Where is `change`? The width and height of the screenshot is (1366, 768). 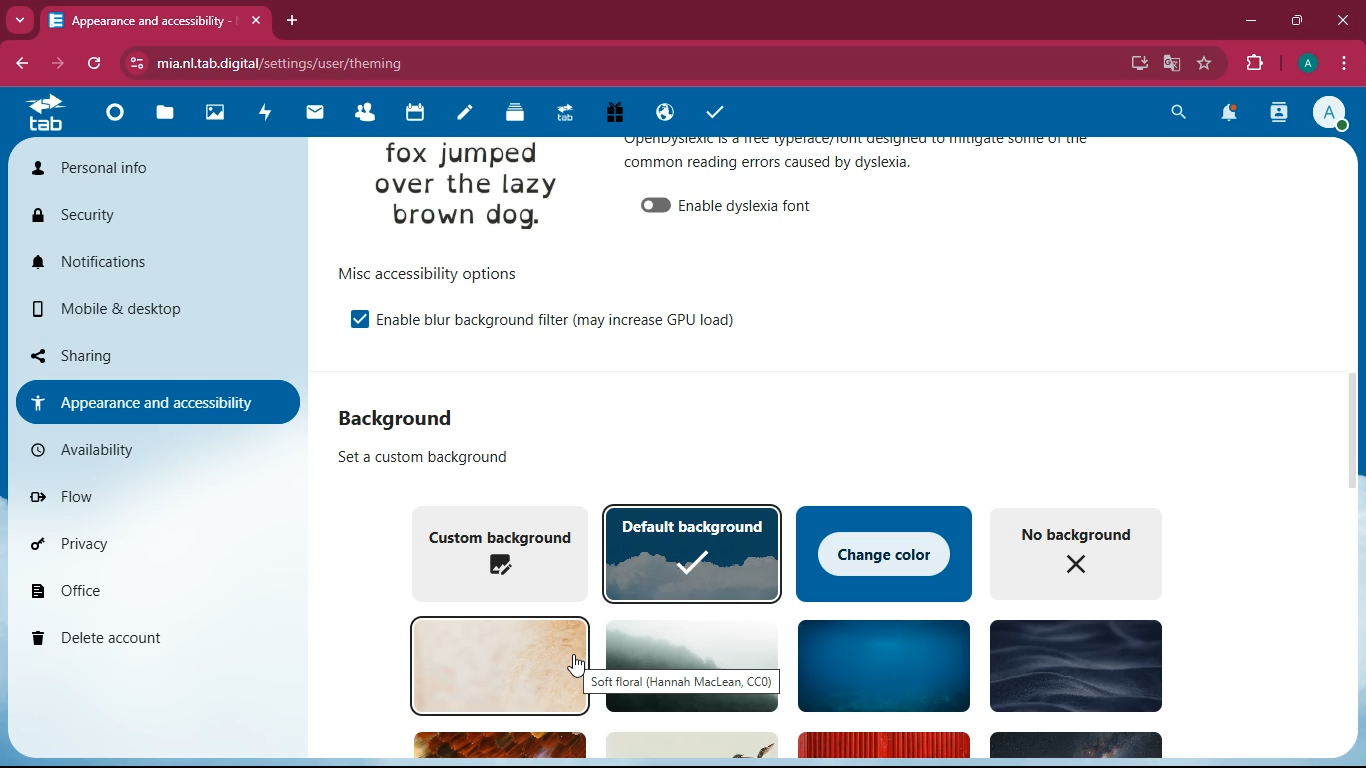
change is located at coordinates (882, 552).